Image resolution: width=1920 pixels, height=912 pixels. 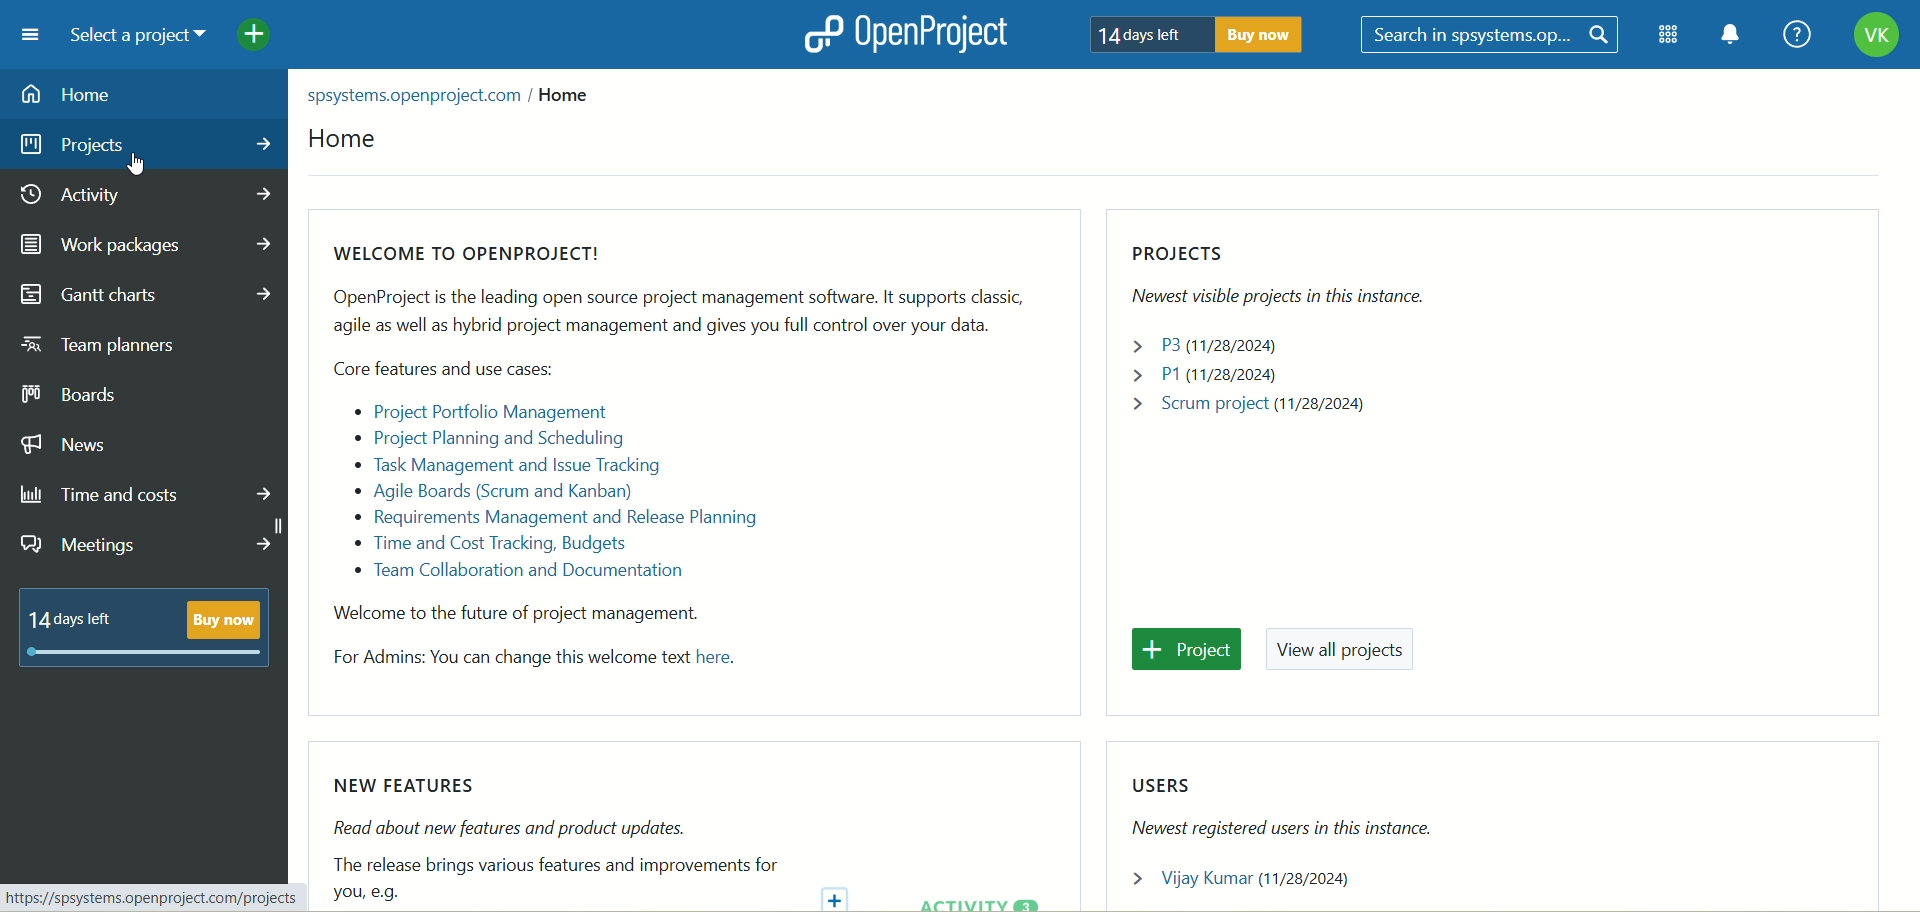 What do you see at coordinates (136, 164) in the screenshot?
I see `cursor` at bounding box center [136, 164].